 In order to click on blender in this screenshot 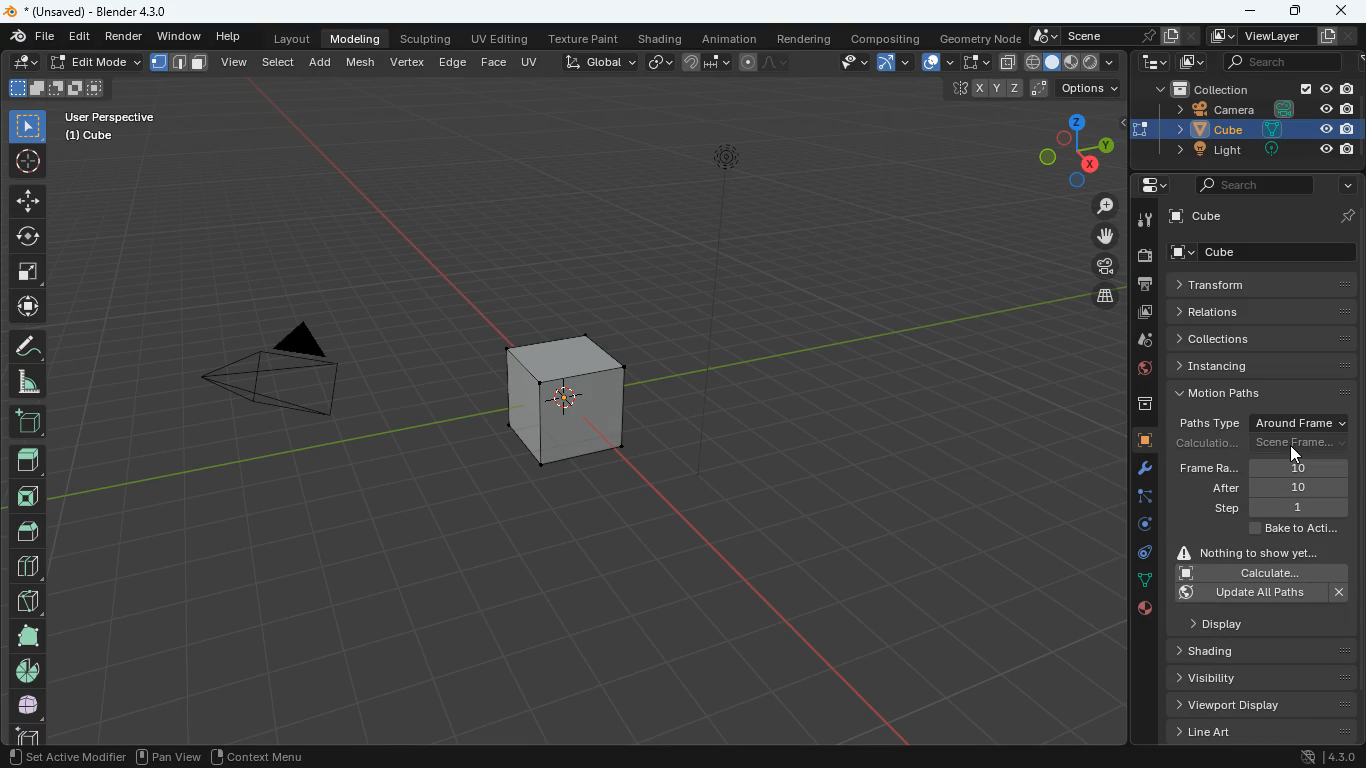, I will do `click(97, 11)`.